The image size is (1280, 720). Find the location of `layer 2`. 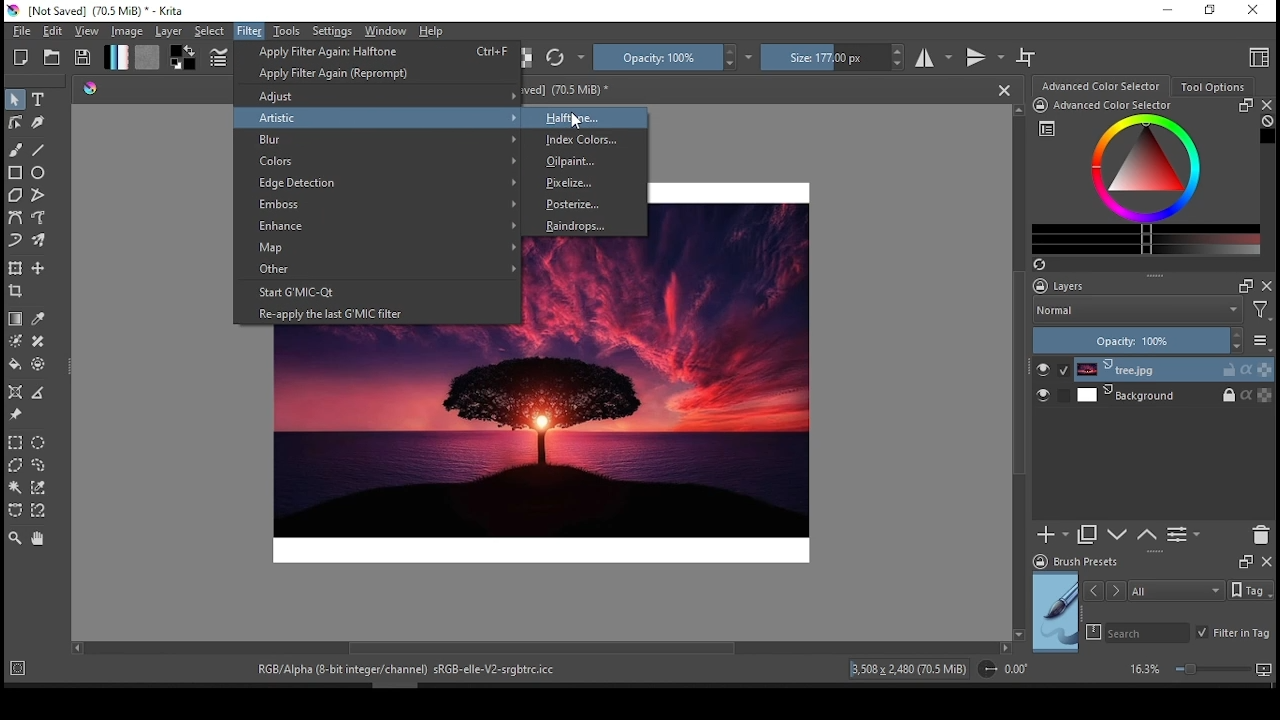

layer 2 is located at coordinates (1172, 396).